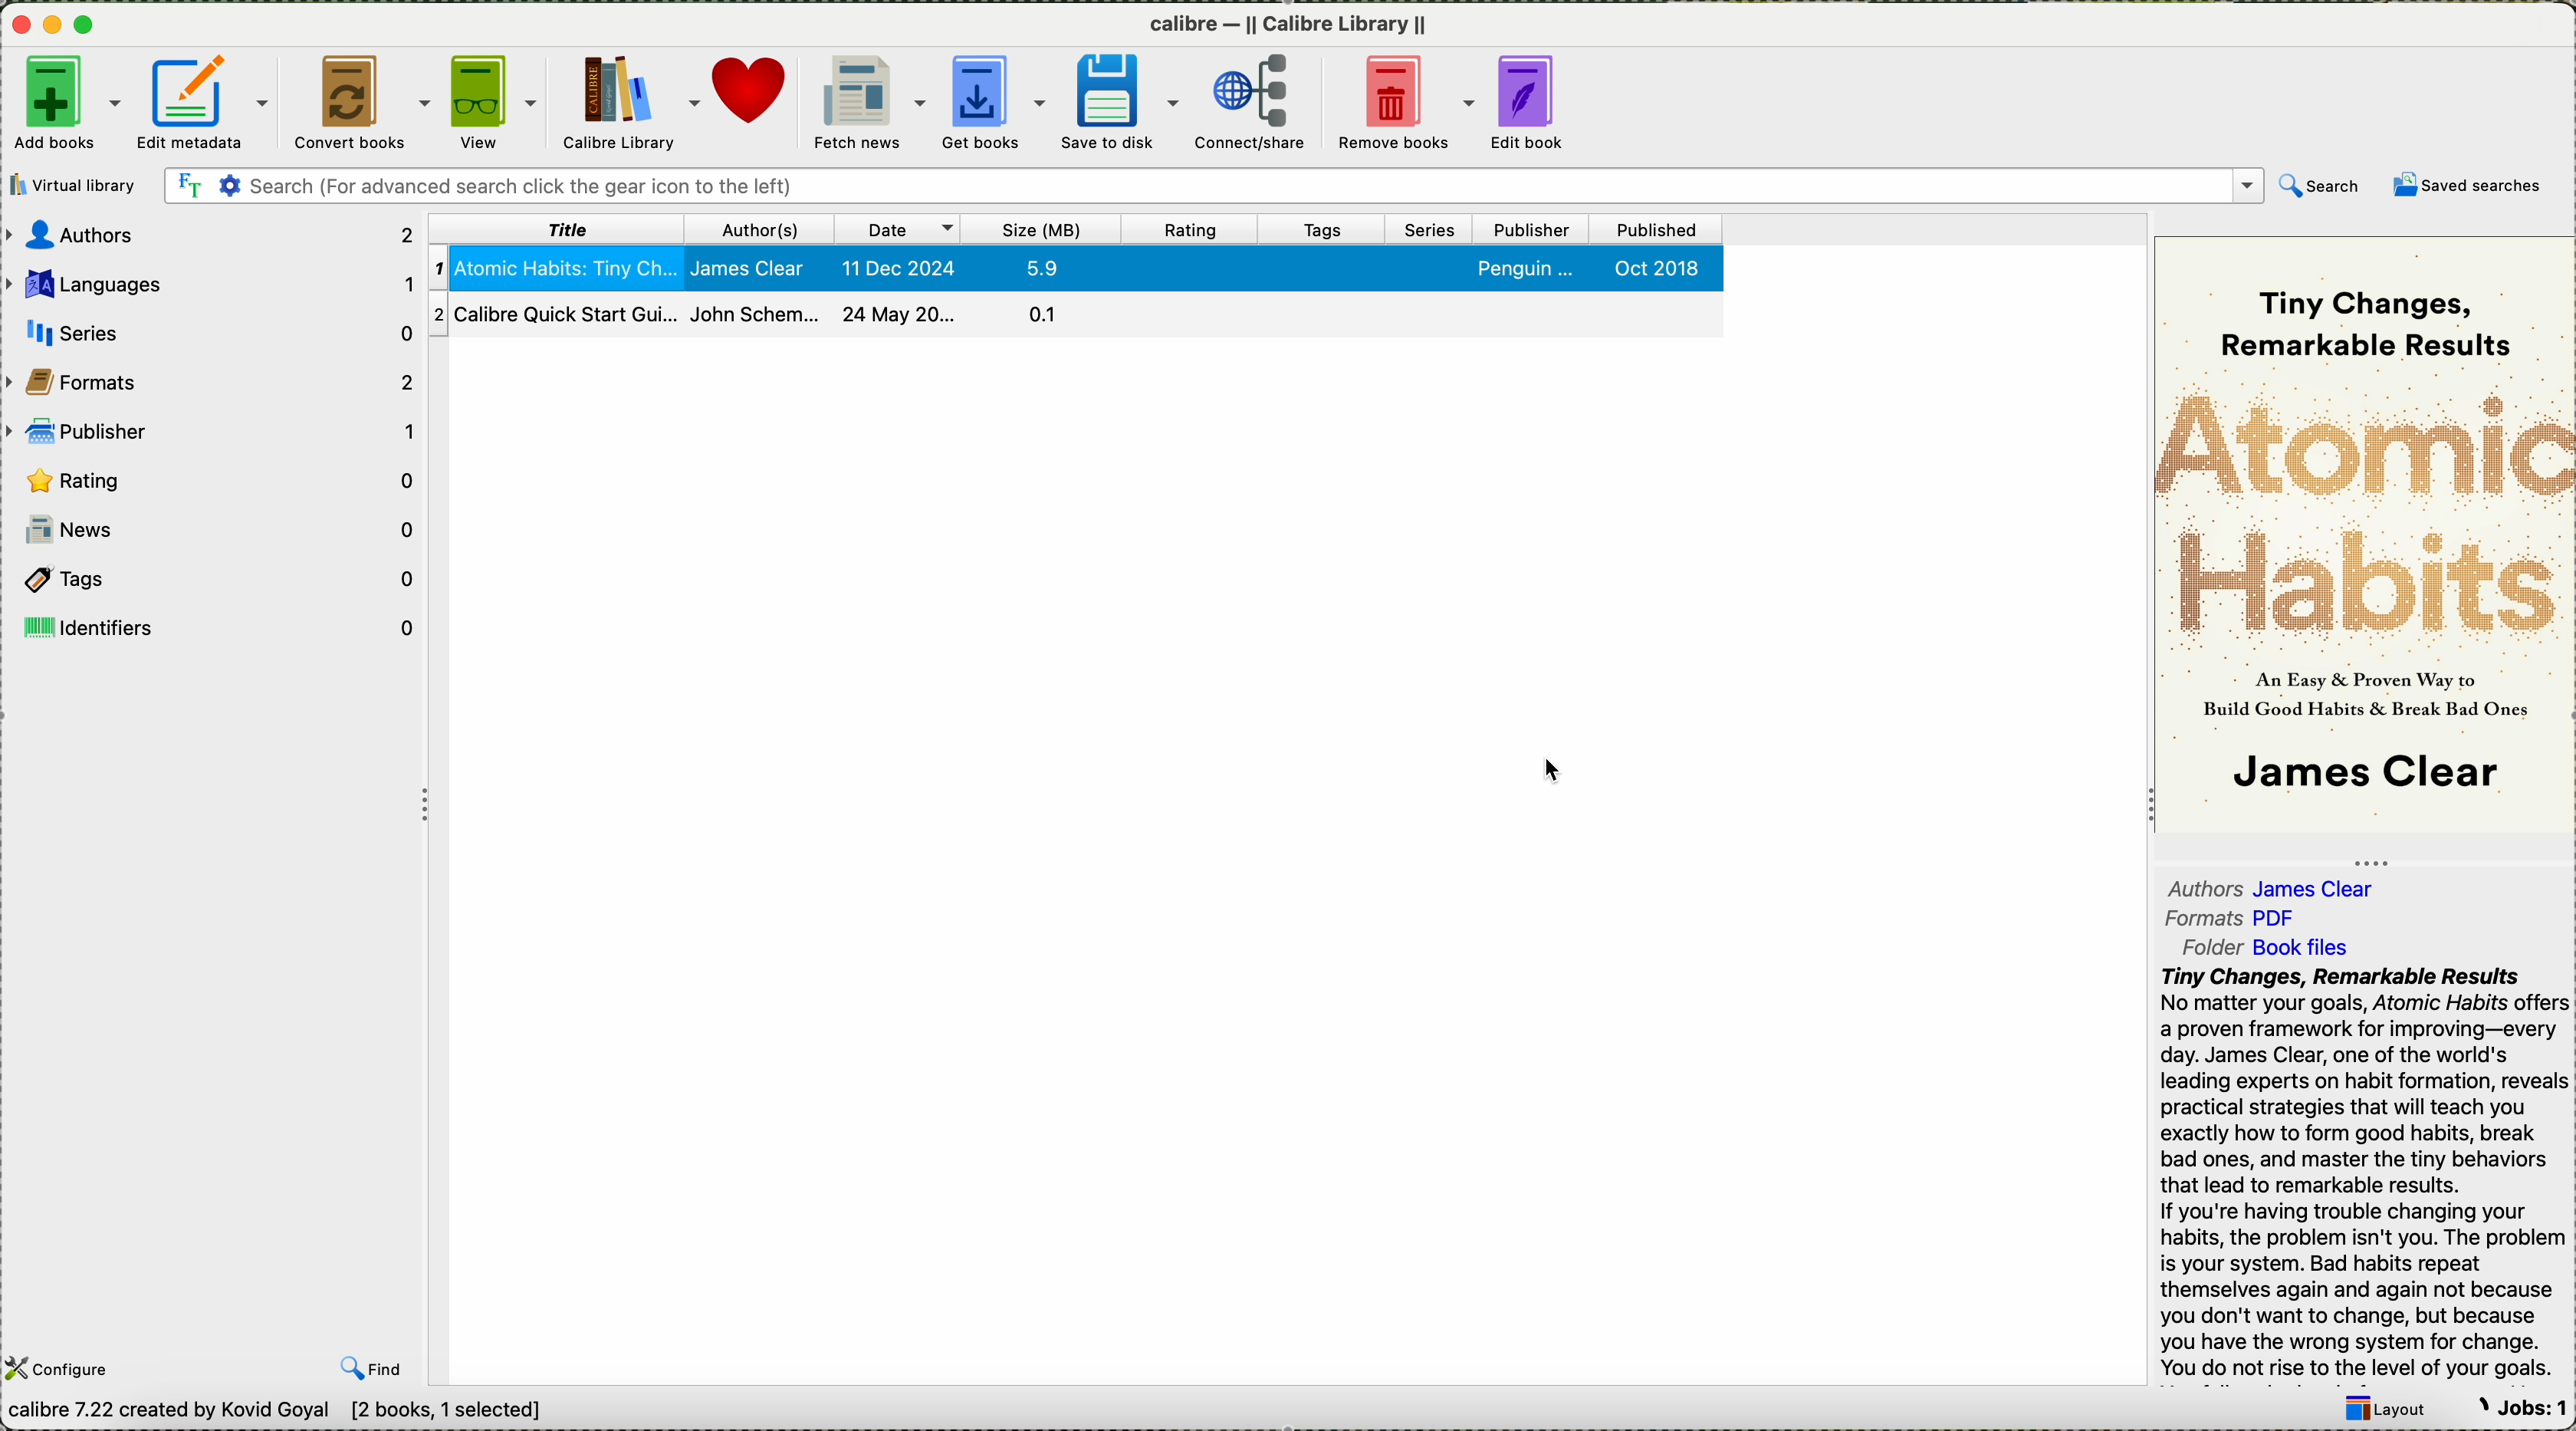 This screenshot has width=2576, height=1431. I want to click on click on connect/share, so click(1251, 105).